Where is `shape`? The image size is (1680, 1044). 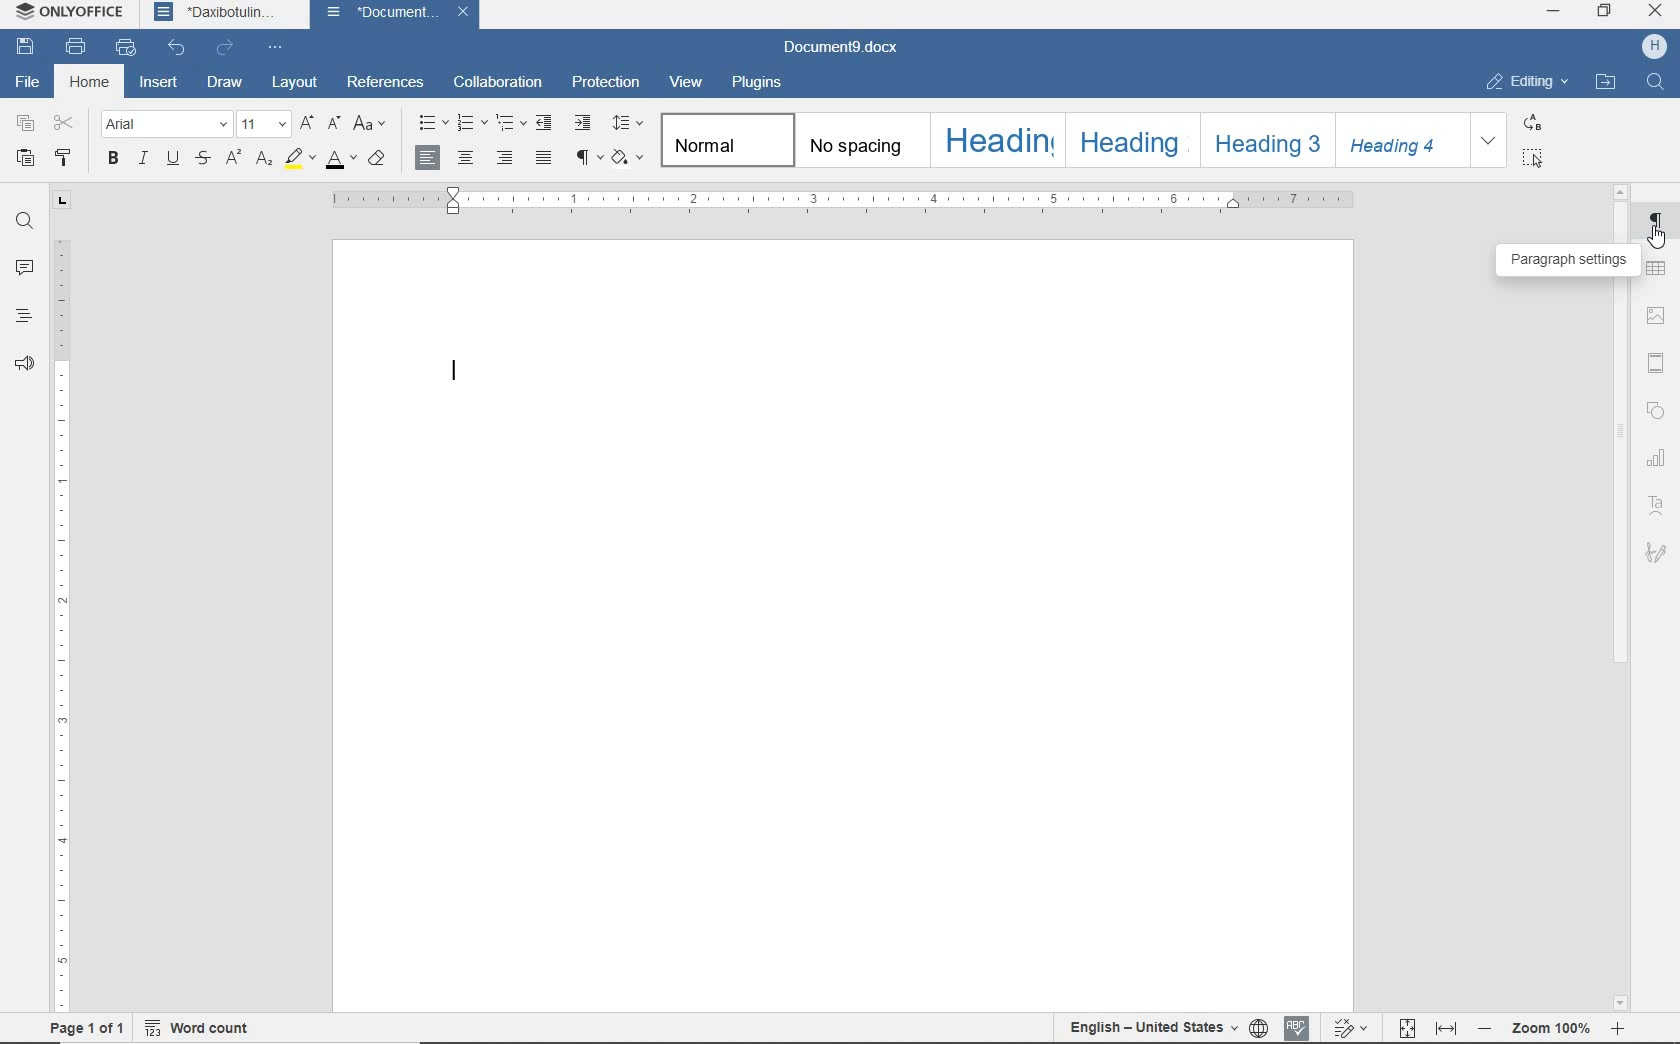 shape is located at coordinates (1654, 412).